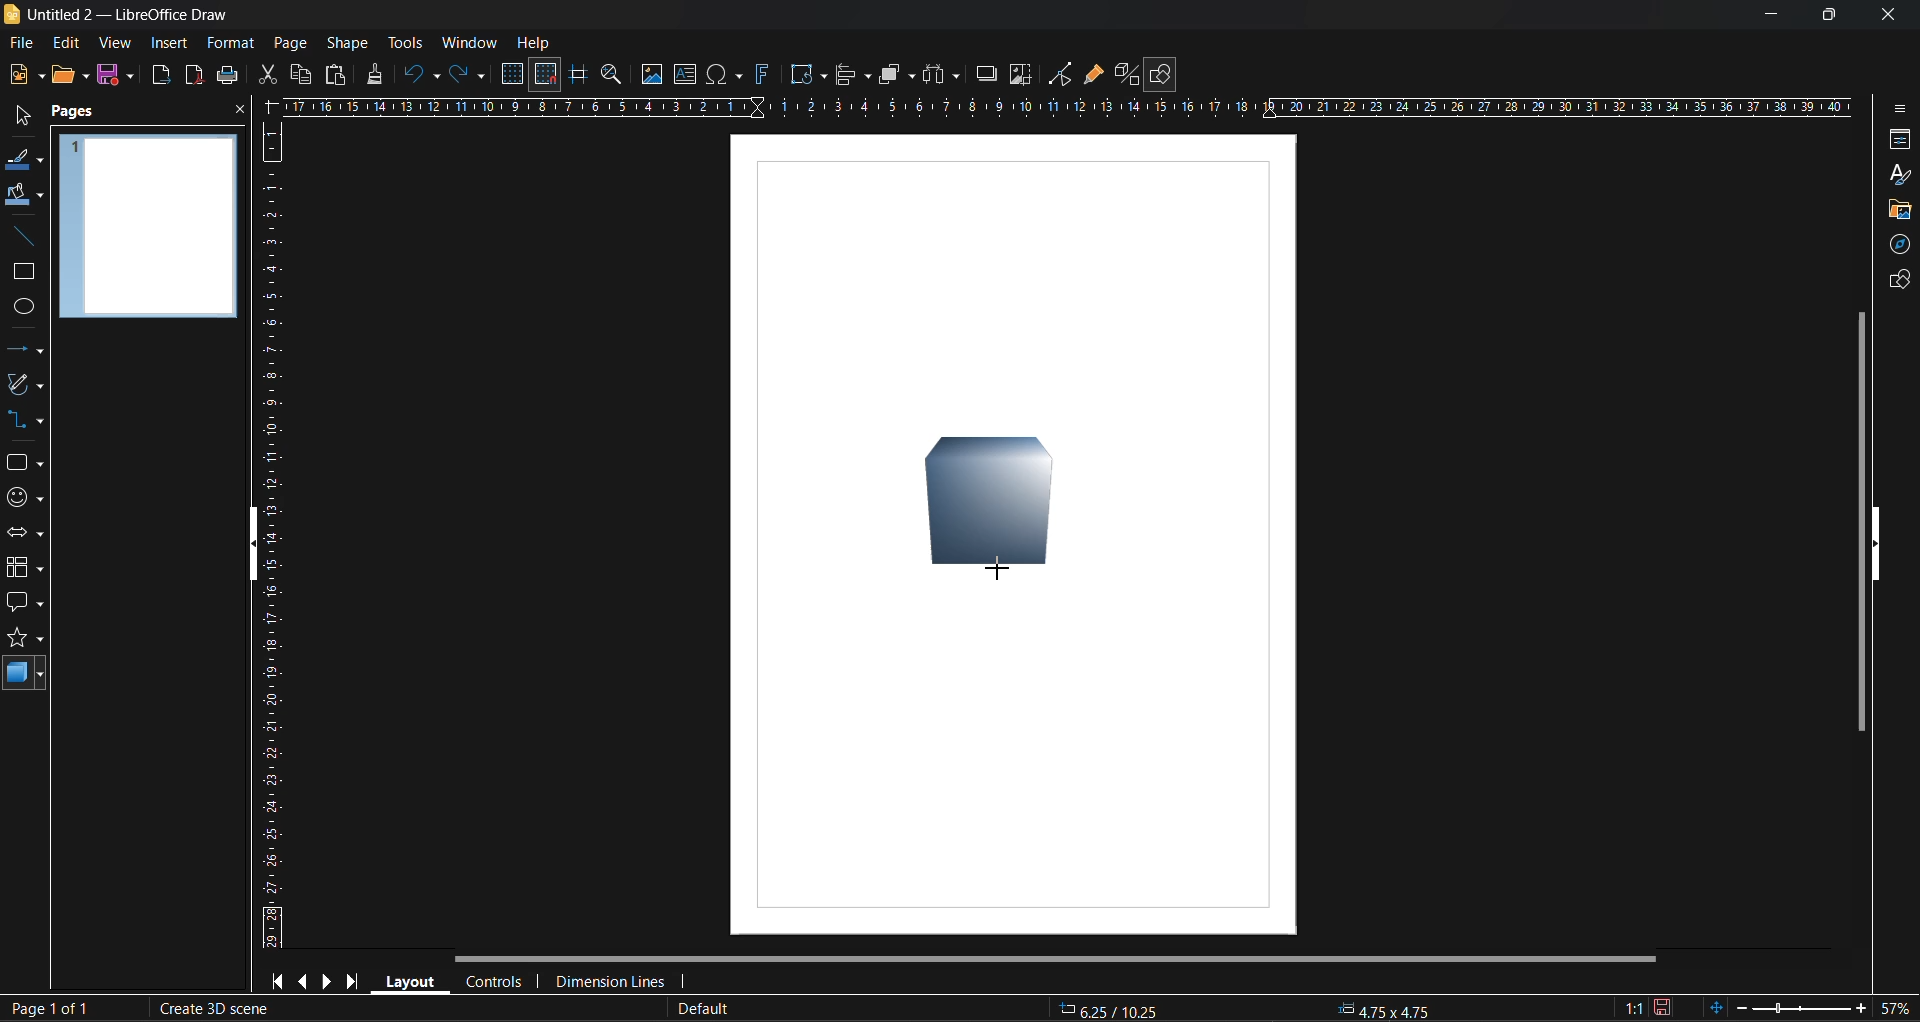 This screenshot has height=1022, width=1920. Describe the element at coordinates (1895, 283) in the screenshot. I see `shapes` at that location.